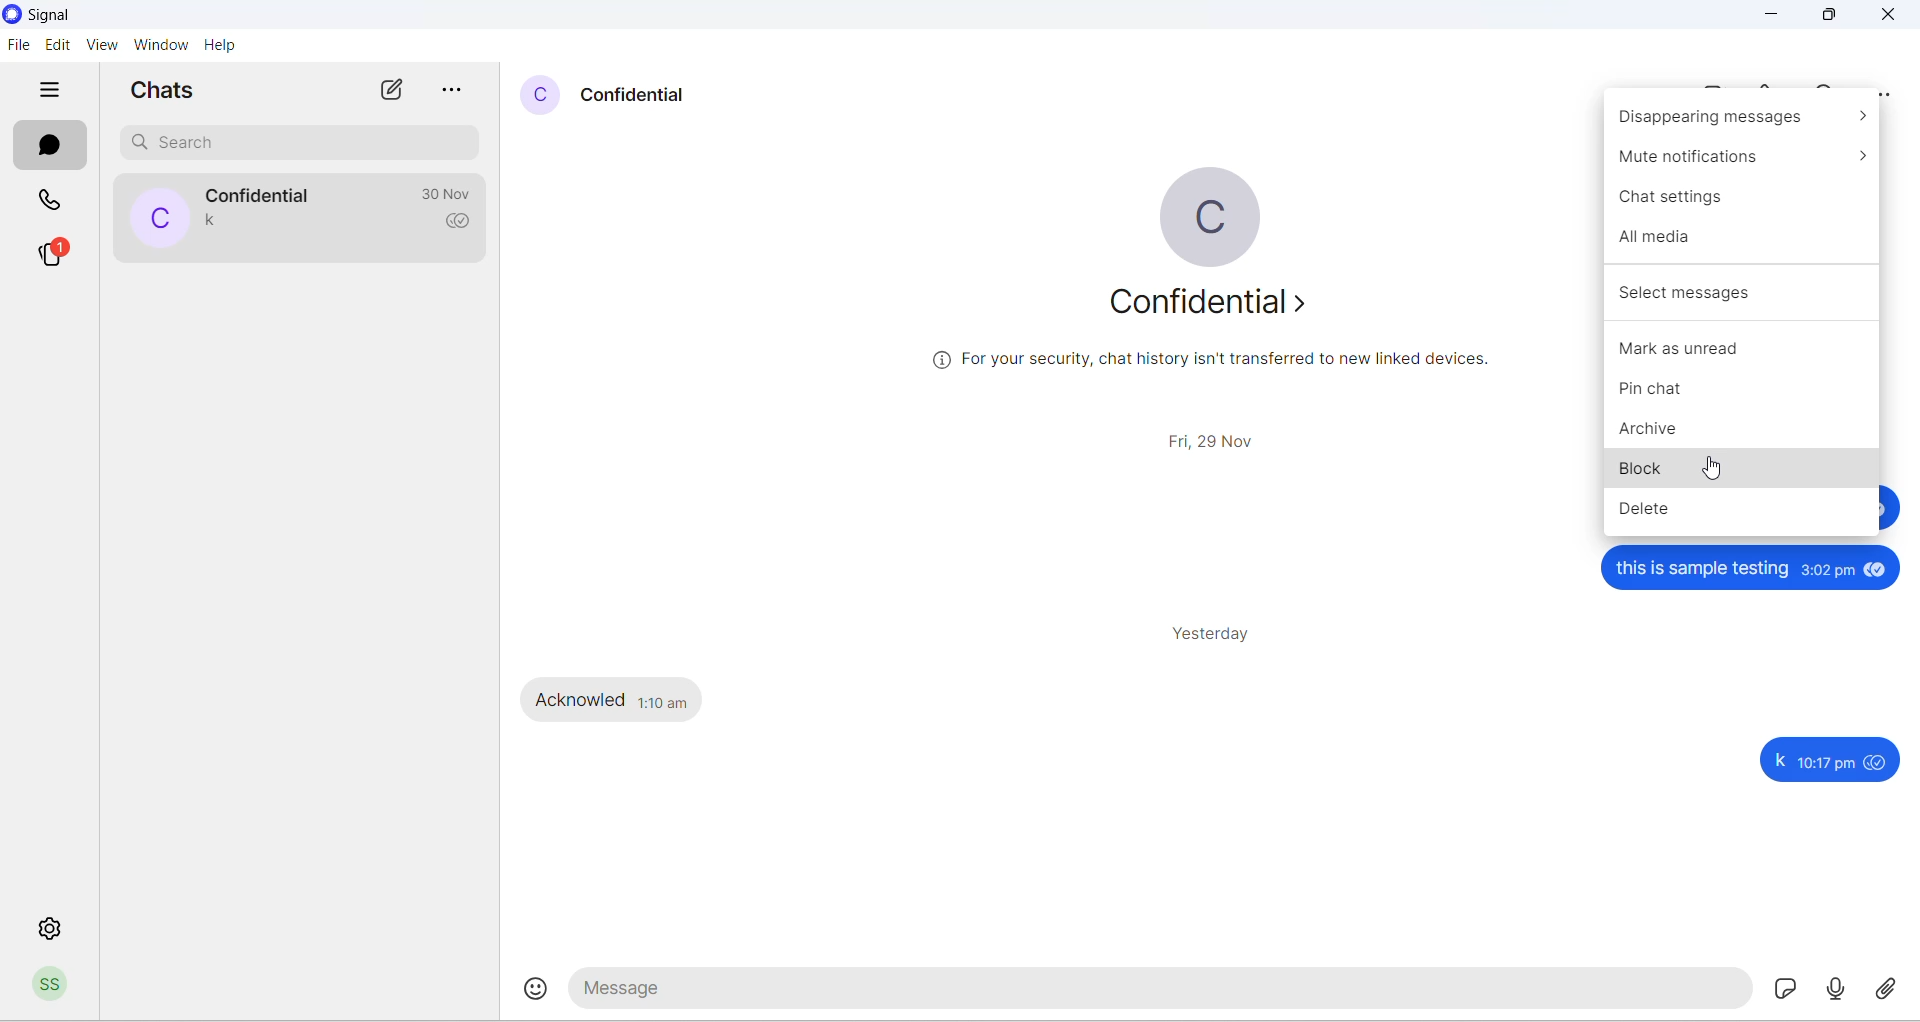  I want to click on contact name, so click(647, 96).